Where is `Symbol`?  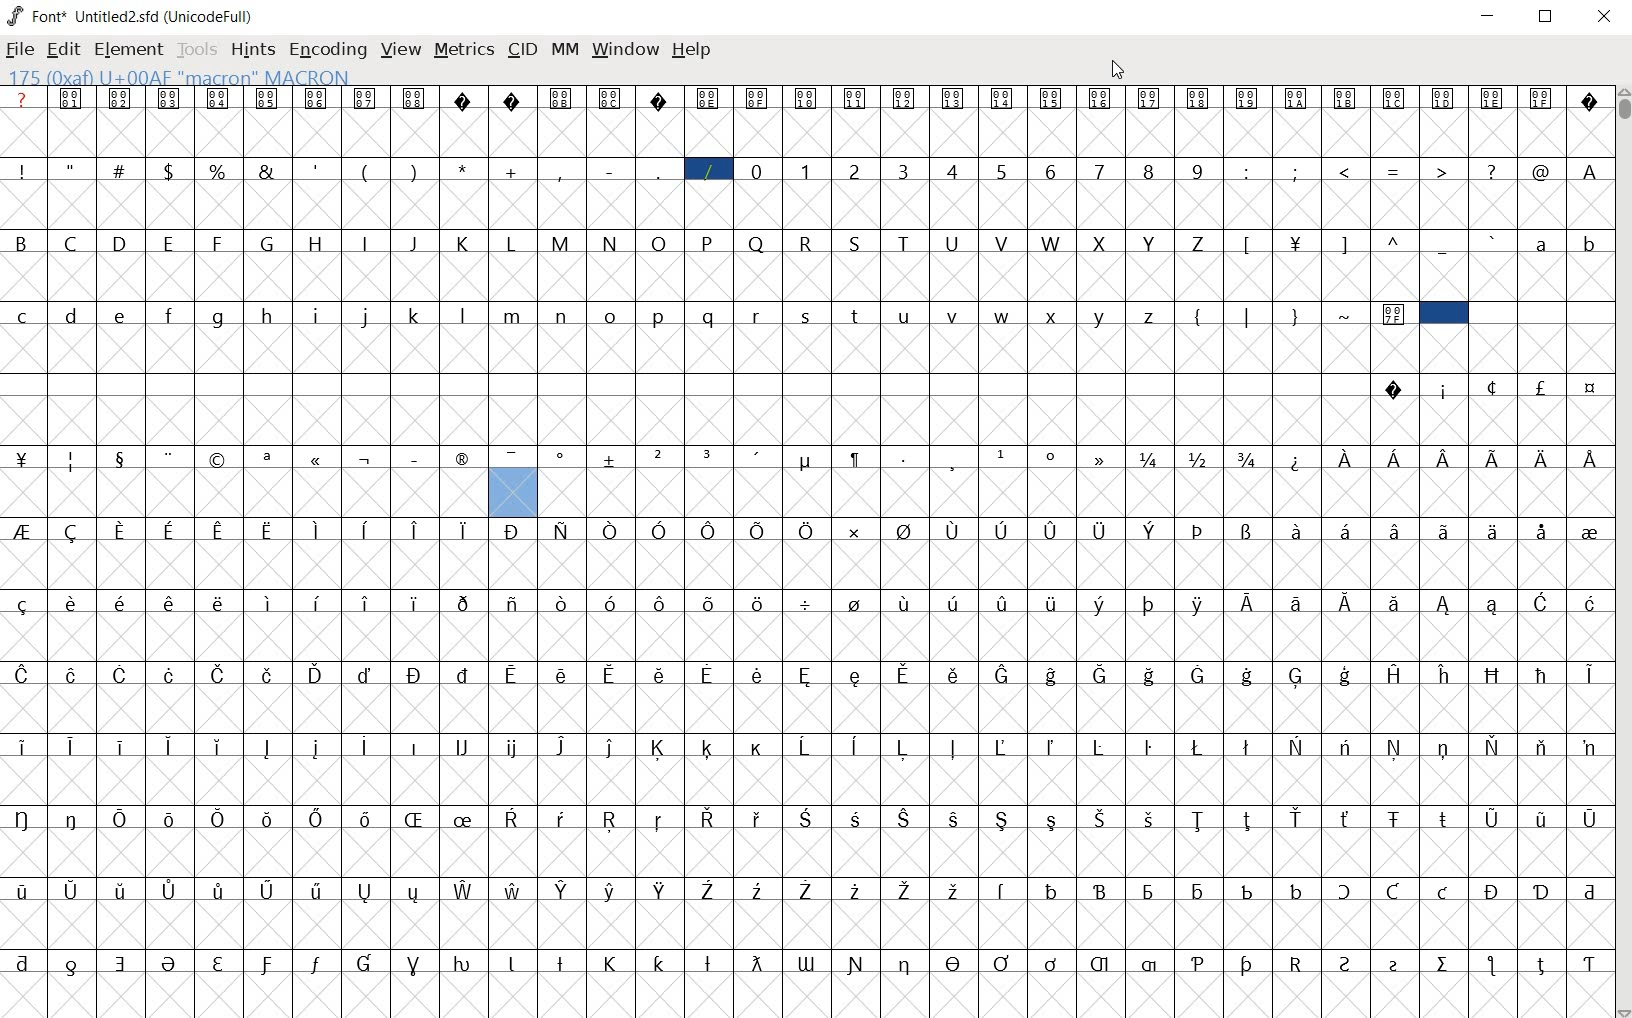
Symbol is located at coordinates (902, 747).